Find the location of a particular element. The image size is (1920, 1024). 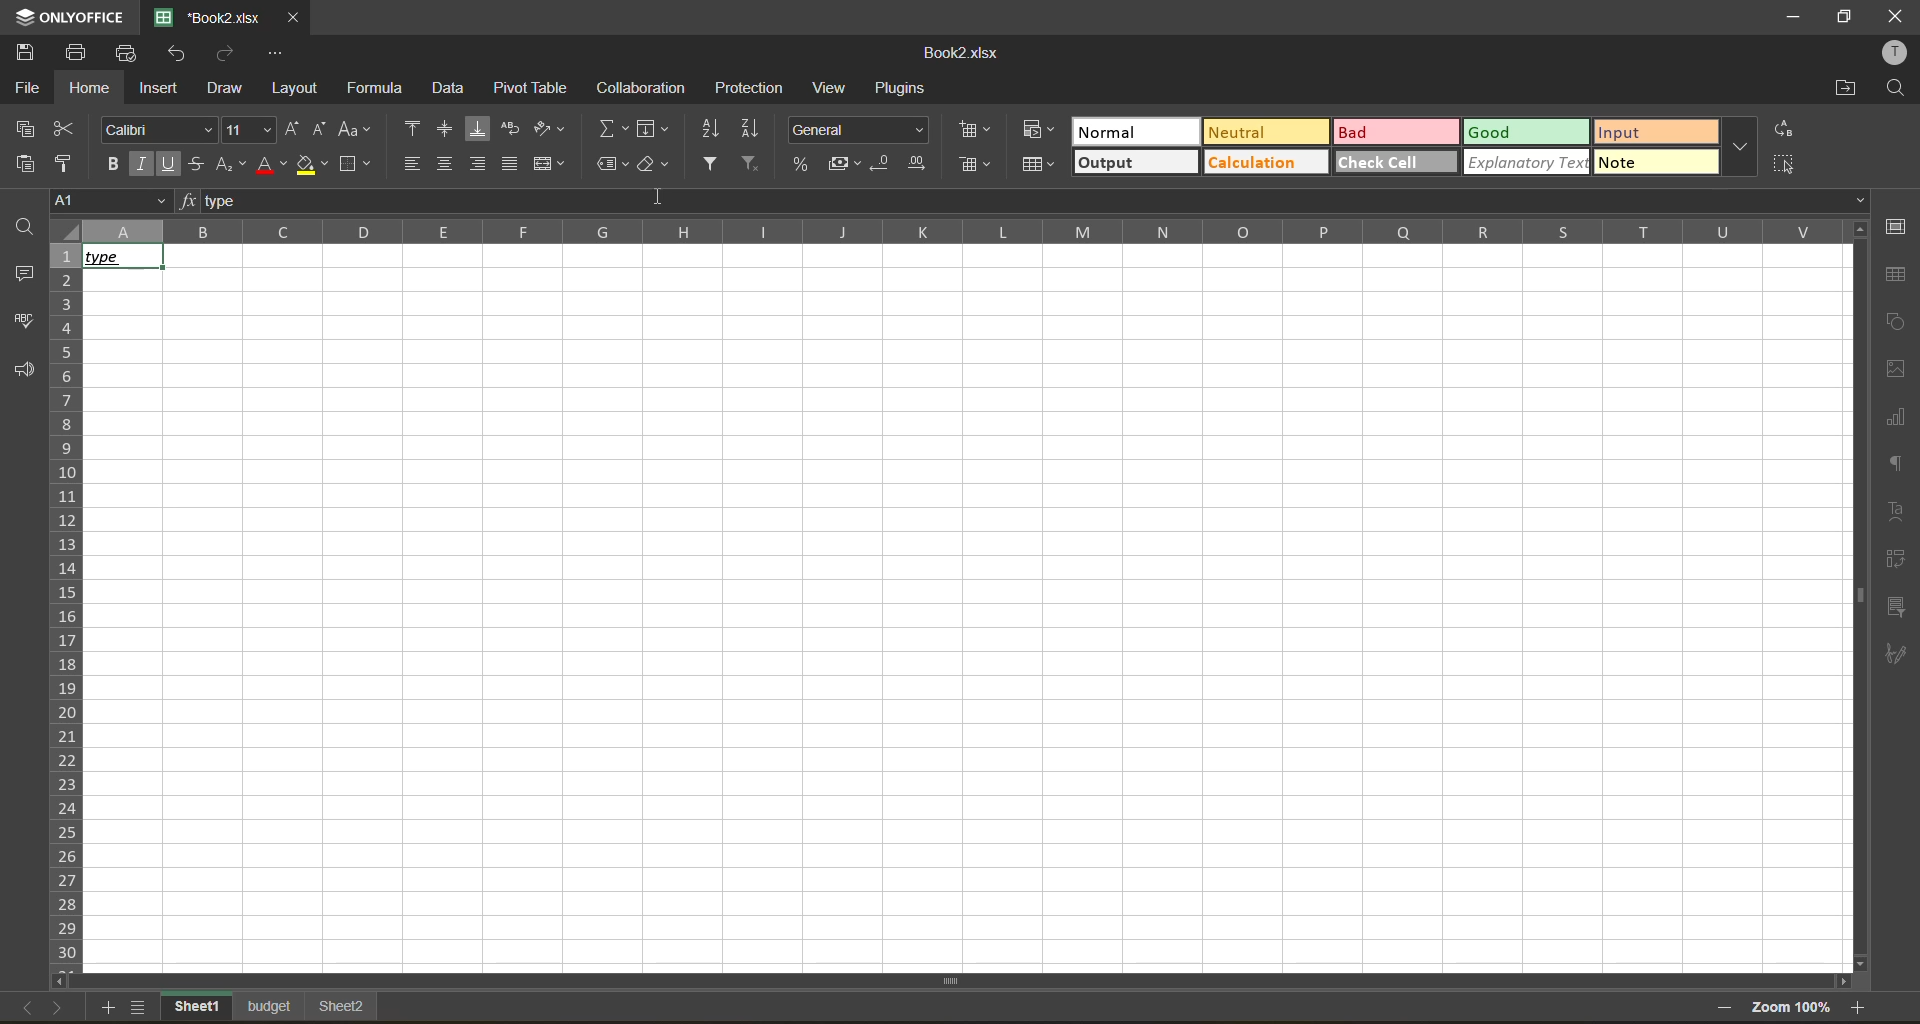

slicer is located at coordinates (1900, 607).